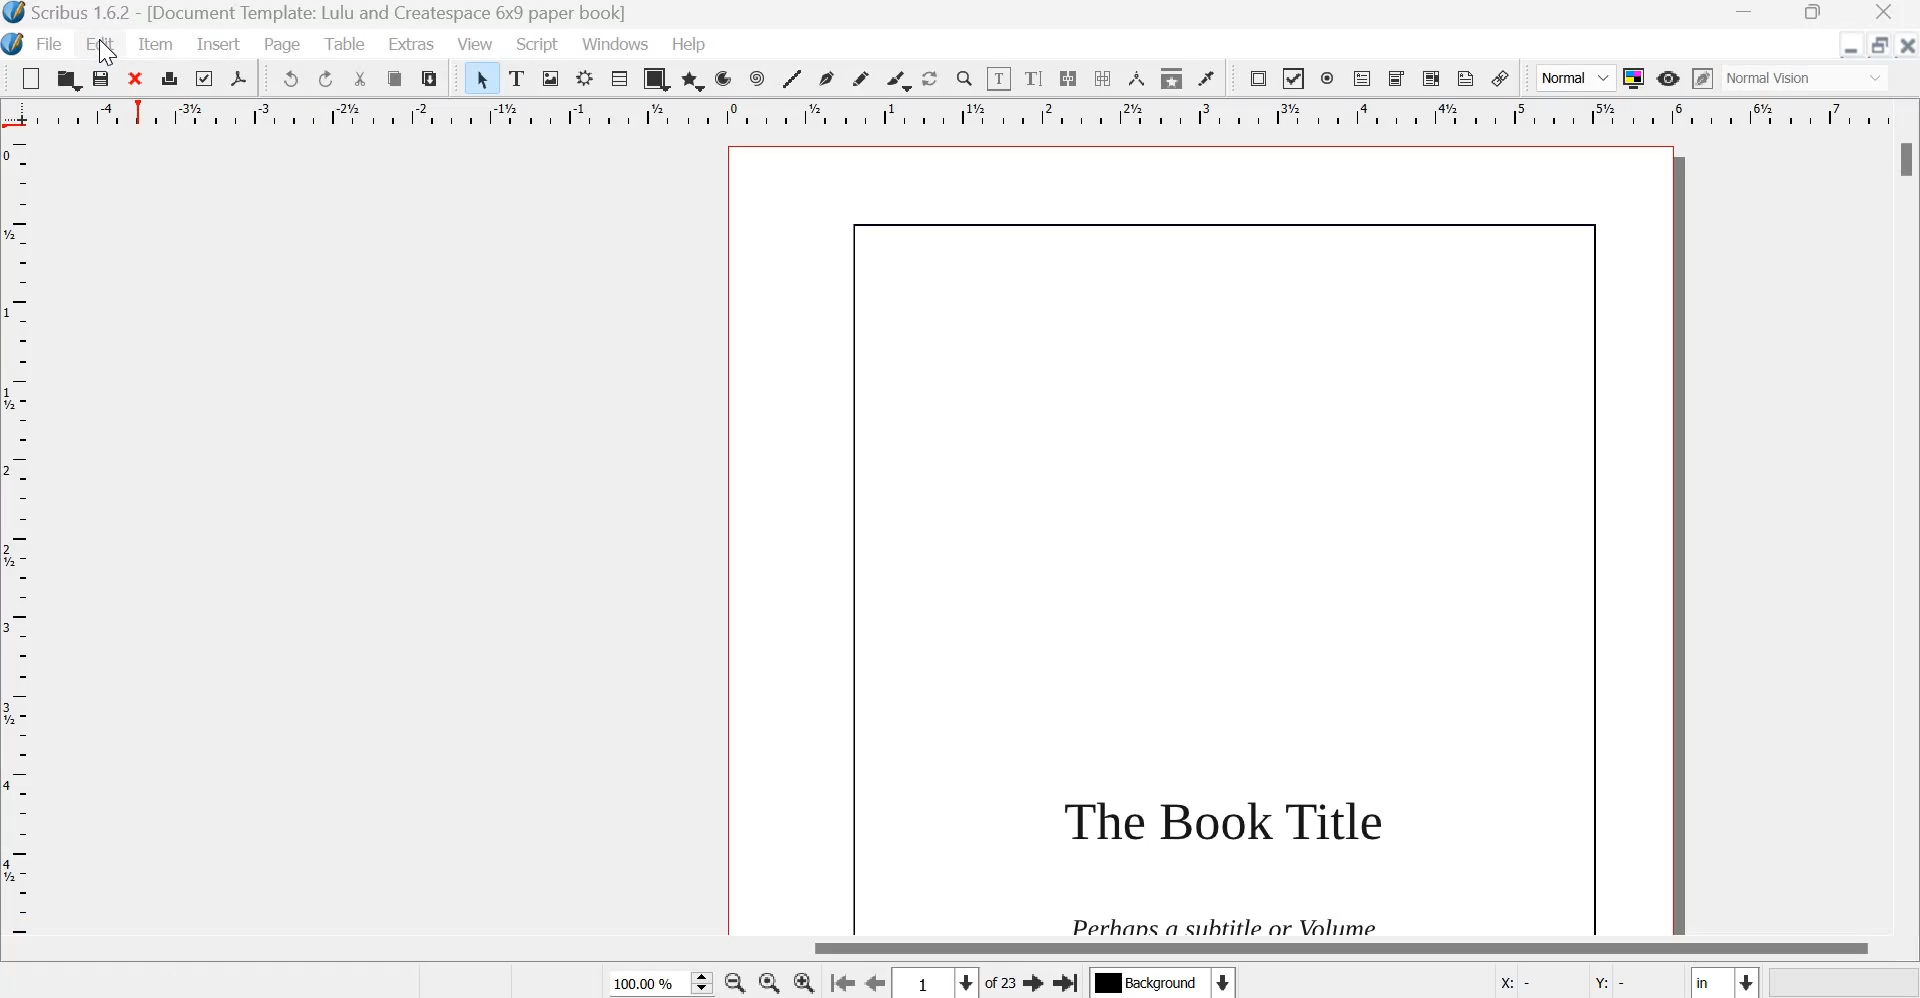  I want to click on Item, so click(157, 43).